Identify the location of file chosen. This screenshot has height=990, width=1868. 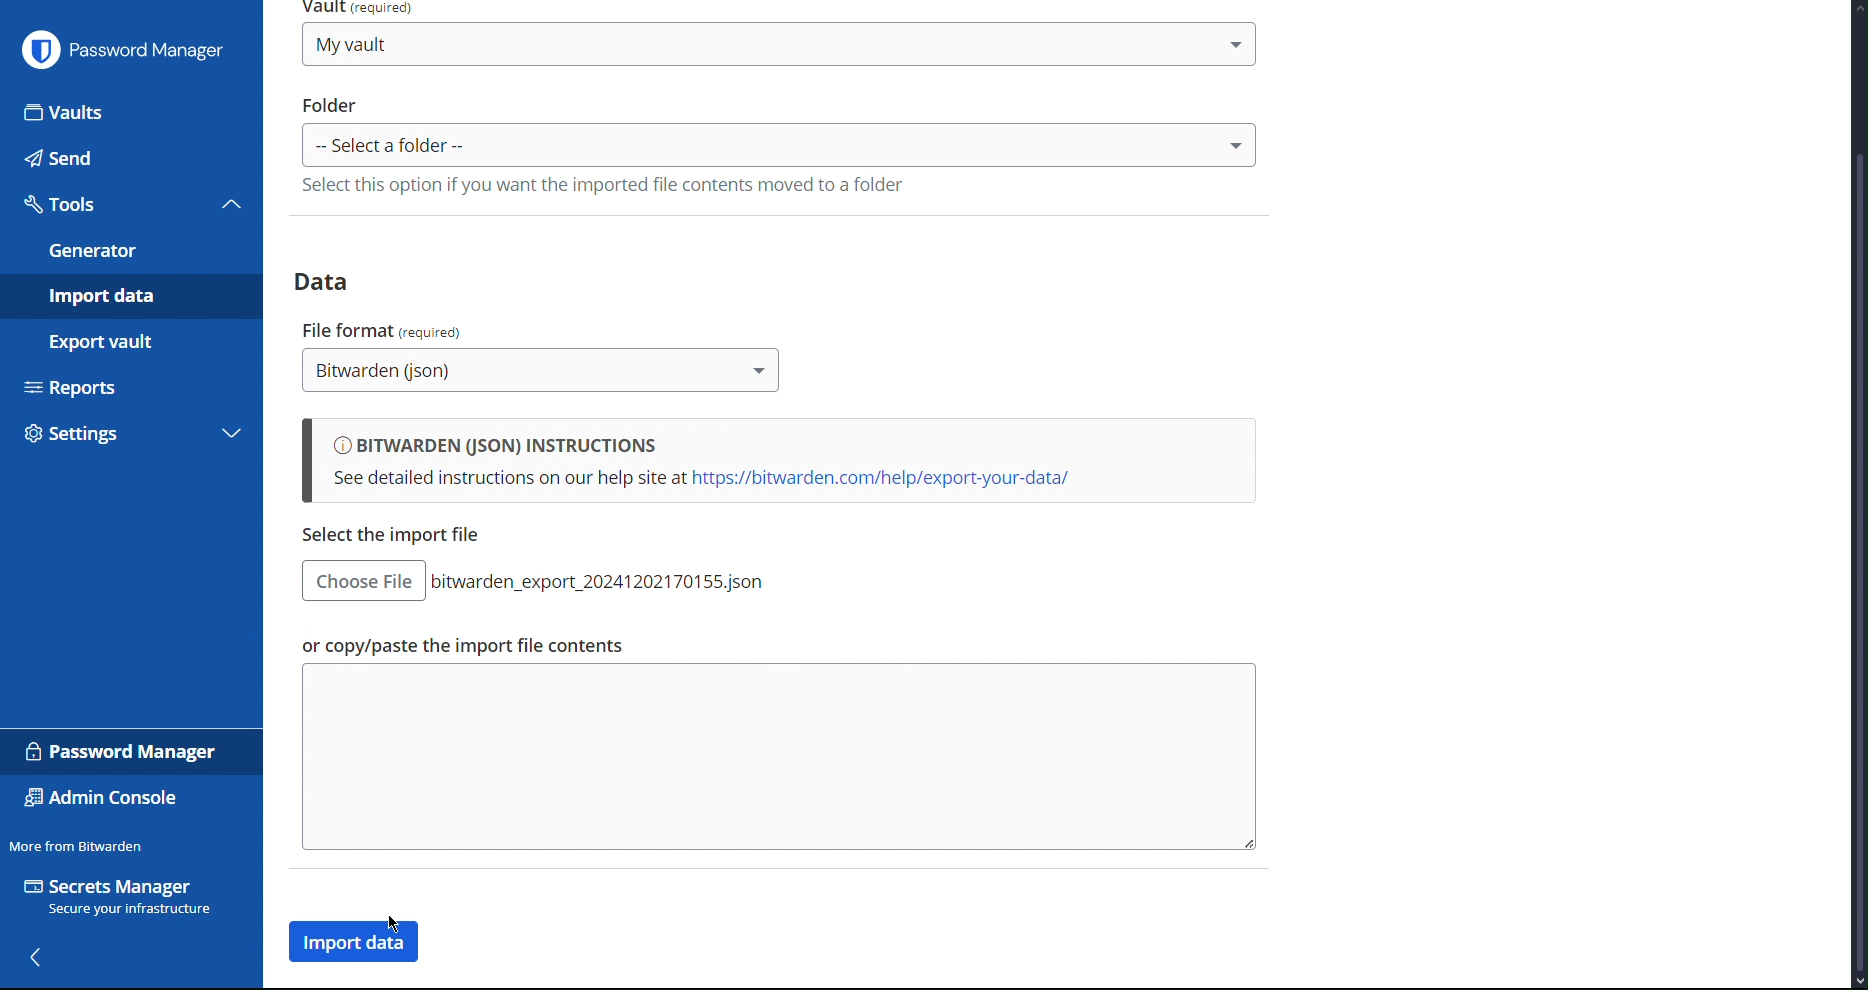
(606, 581).